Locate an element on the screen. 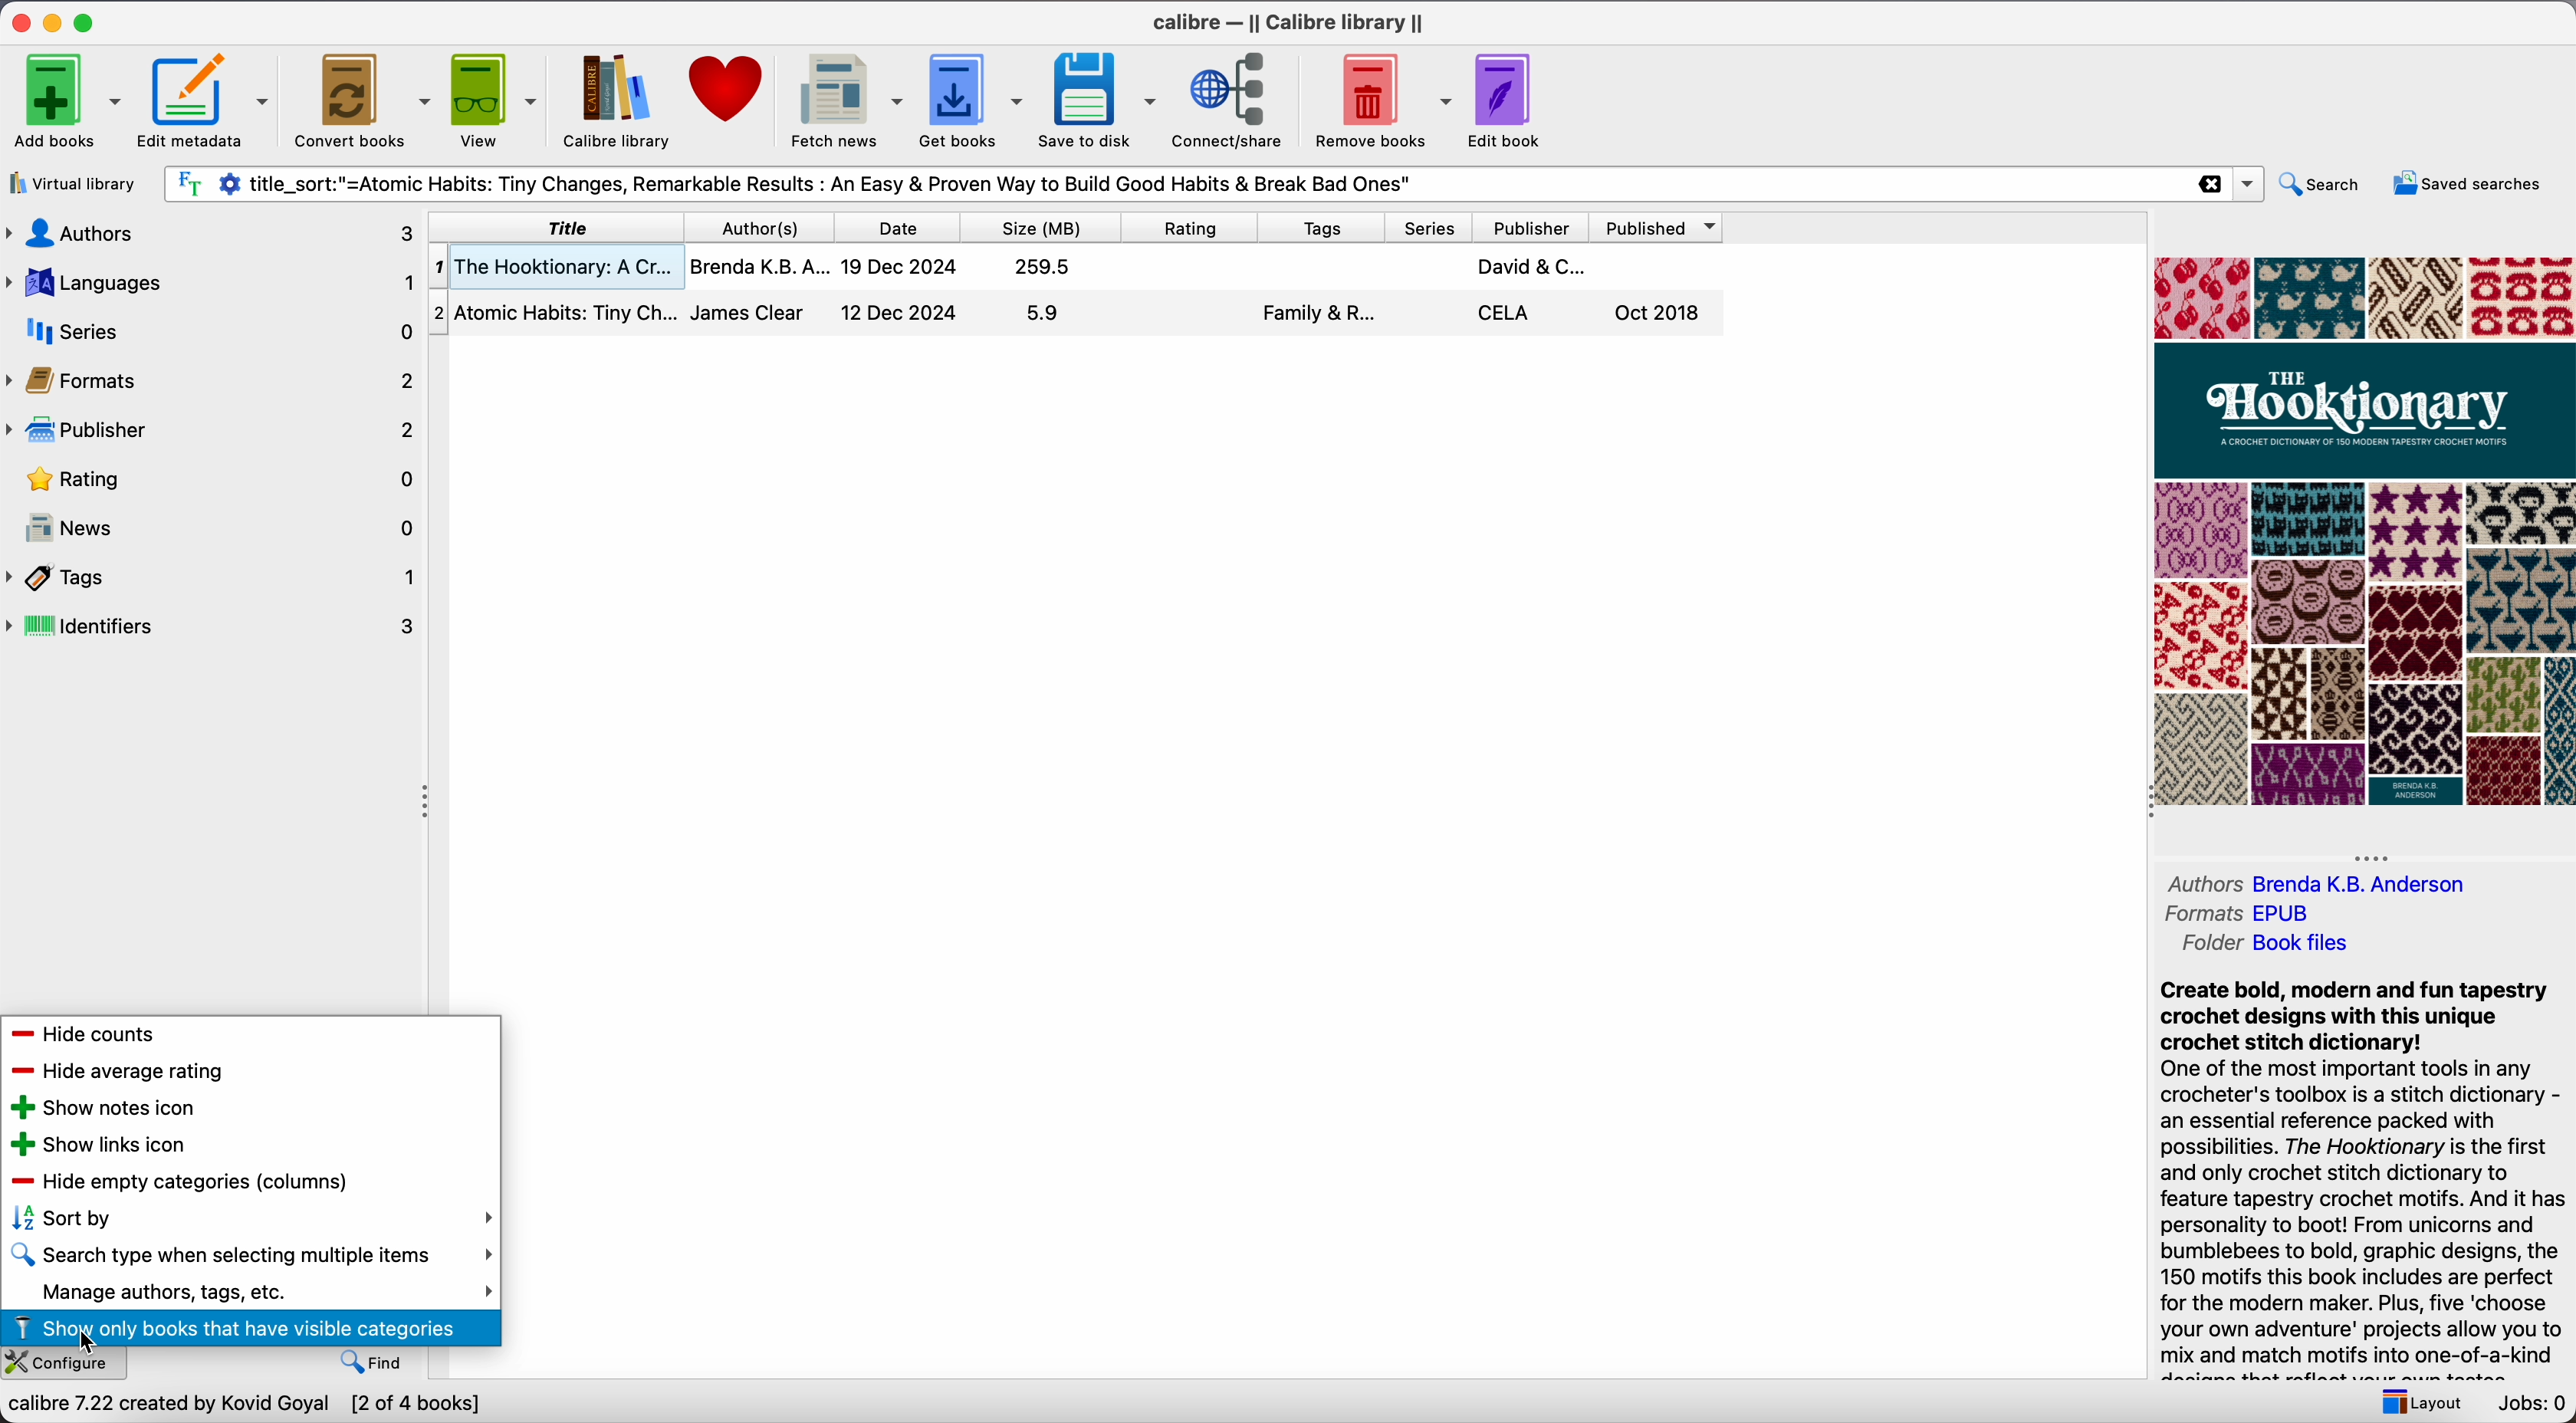  title is located at coordinates (560, 225).